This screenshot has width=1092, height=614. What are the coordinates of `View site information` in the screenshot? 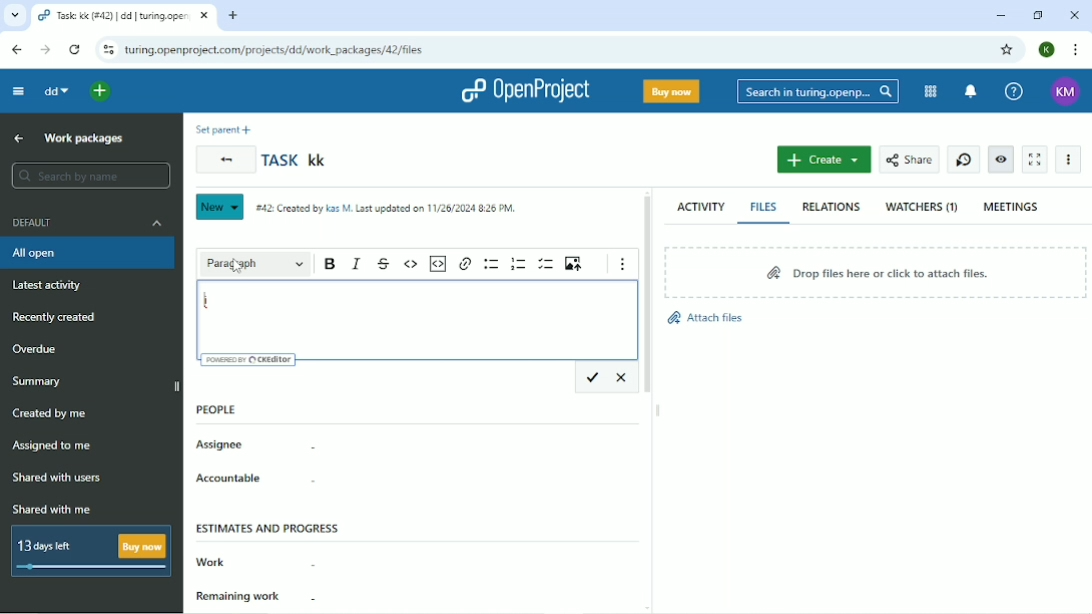 It's located at (106, 50).